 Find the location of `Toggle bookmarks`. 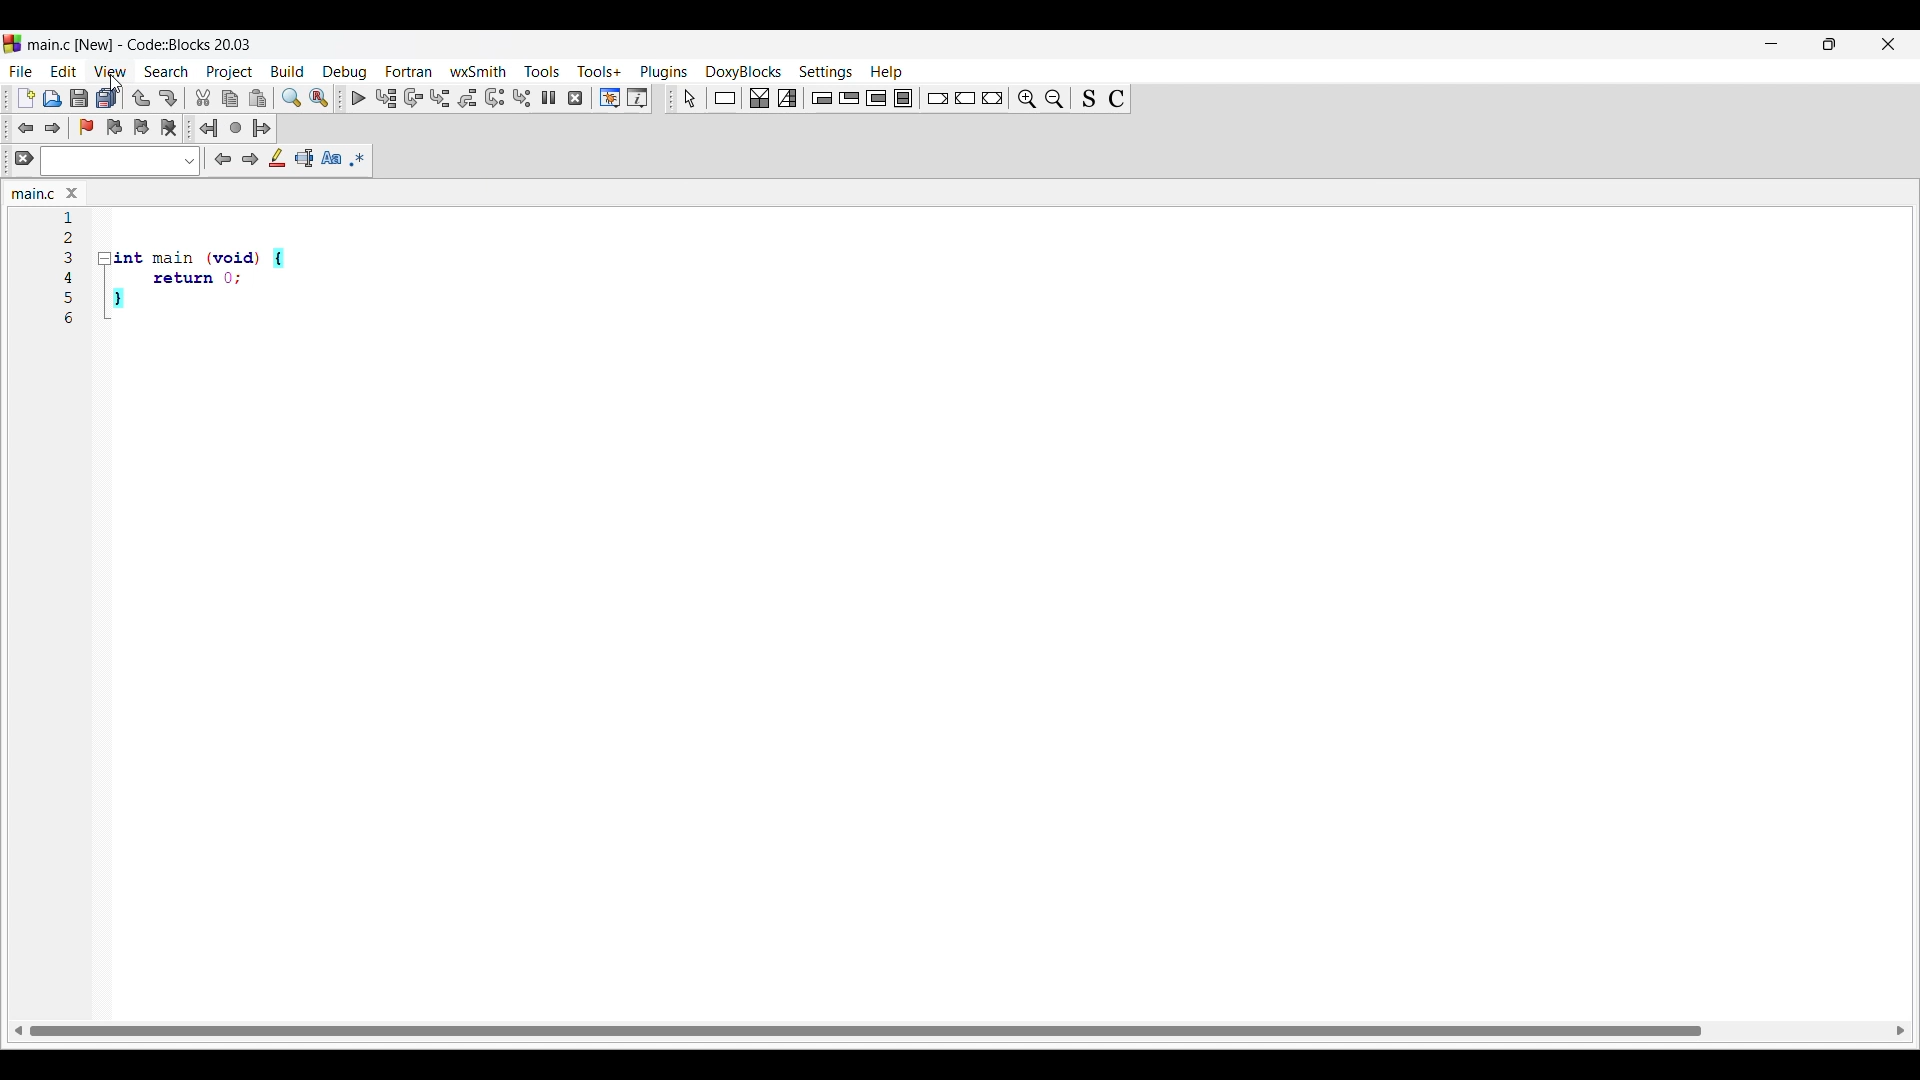

Toggle bookmarks is located at coordinates (86, 127).